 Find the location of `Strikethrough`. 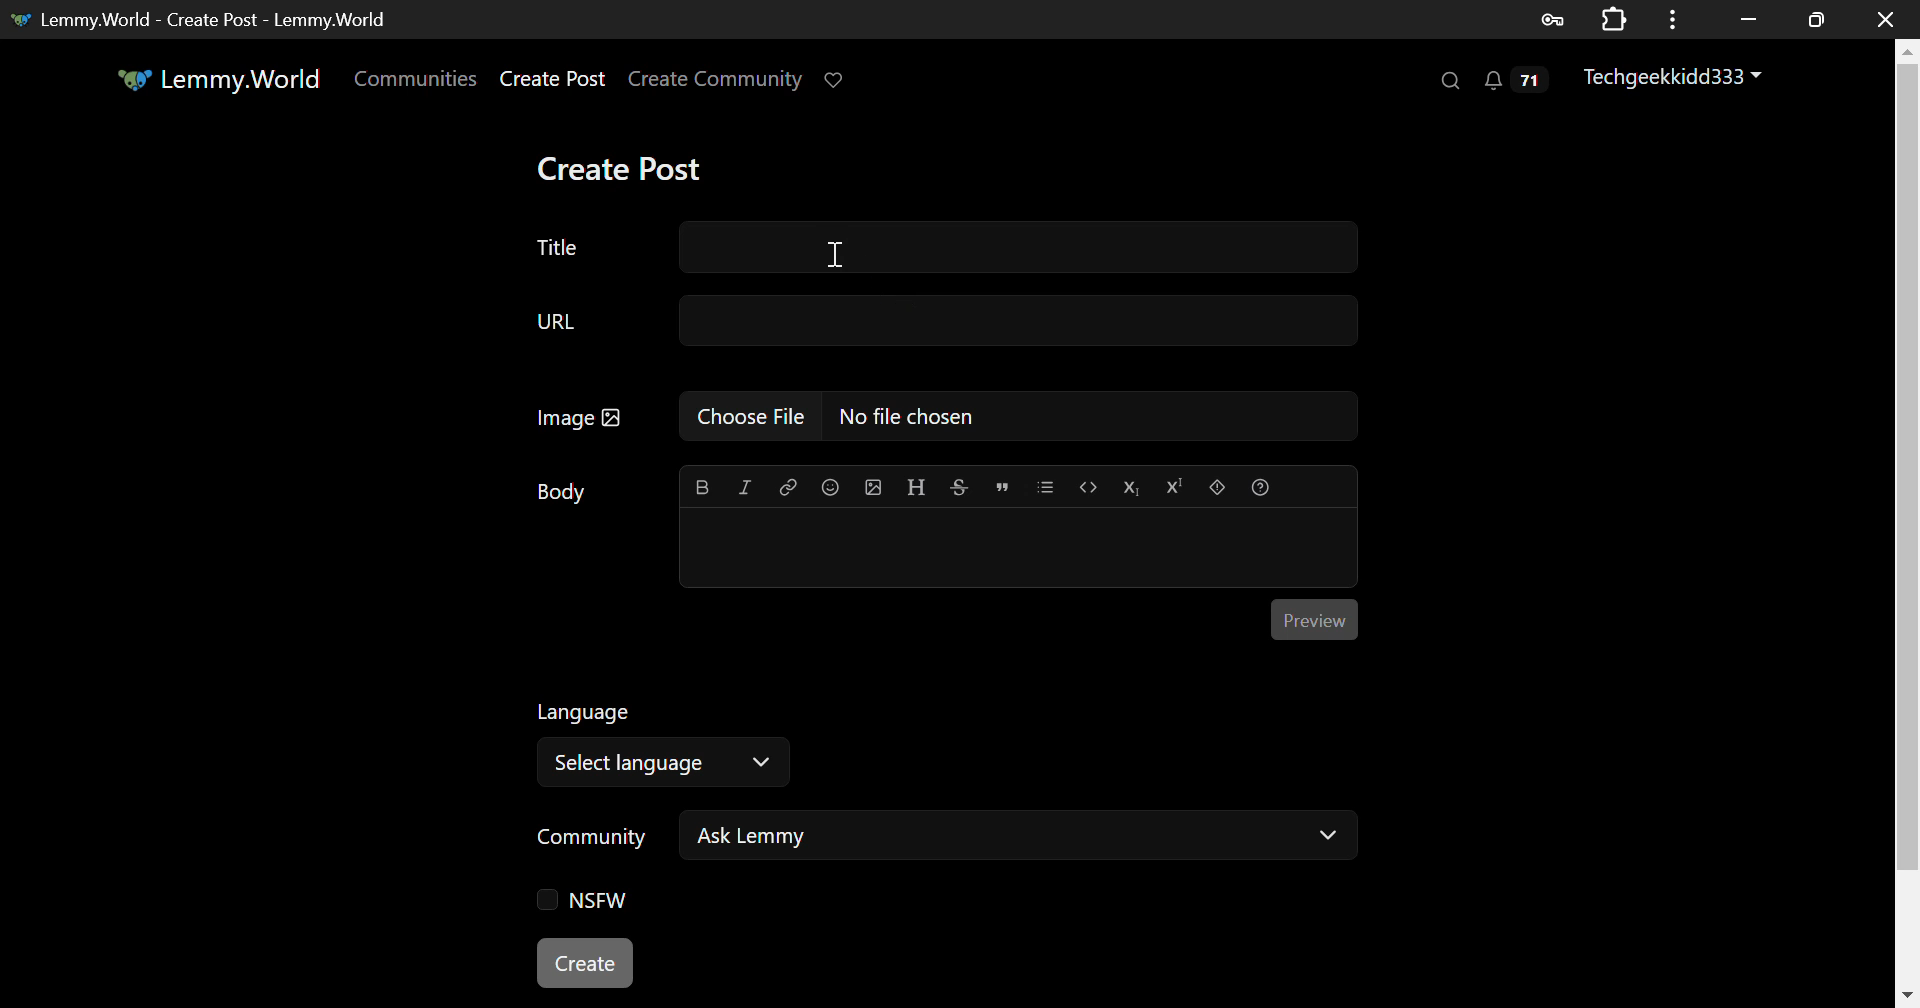

Strikethrough is located at coordinates (958, 487).